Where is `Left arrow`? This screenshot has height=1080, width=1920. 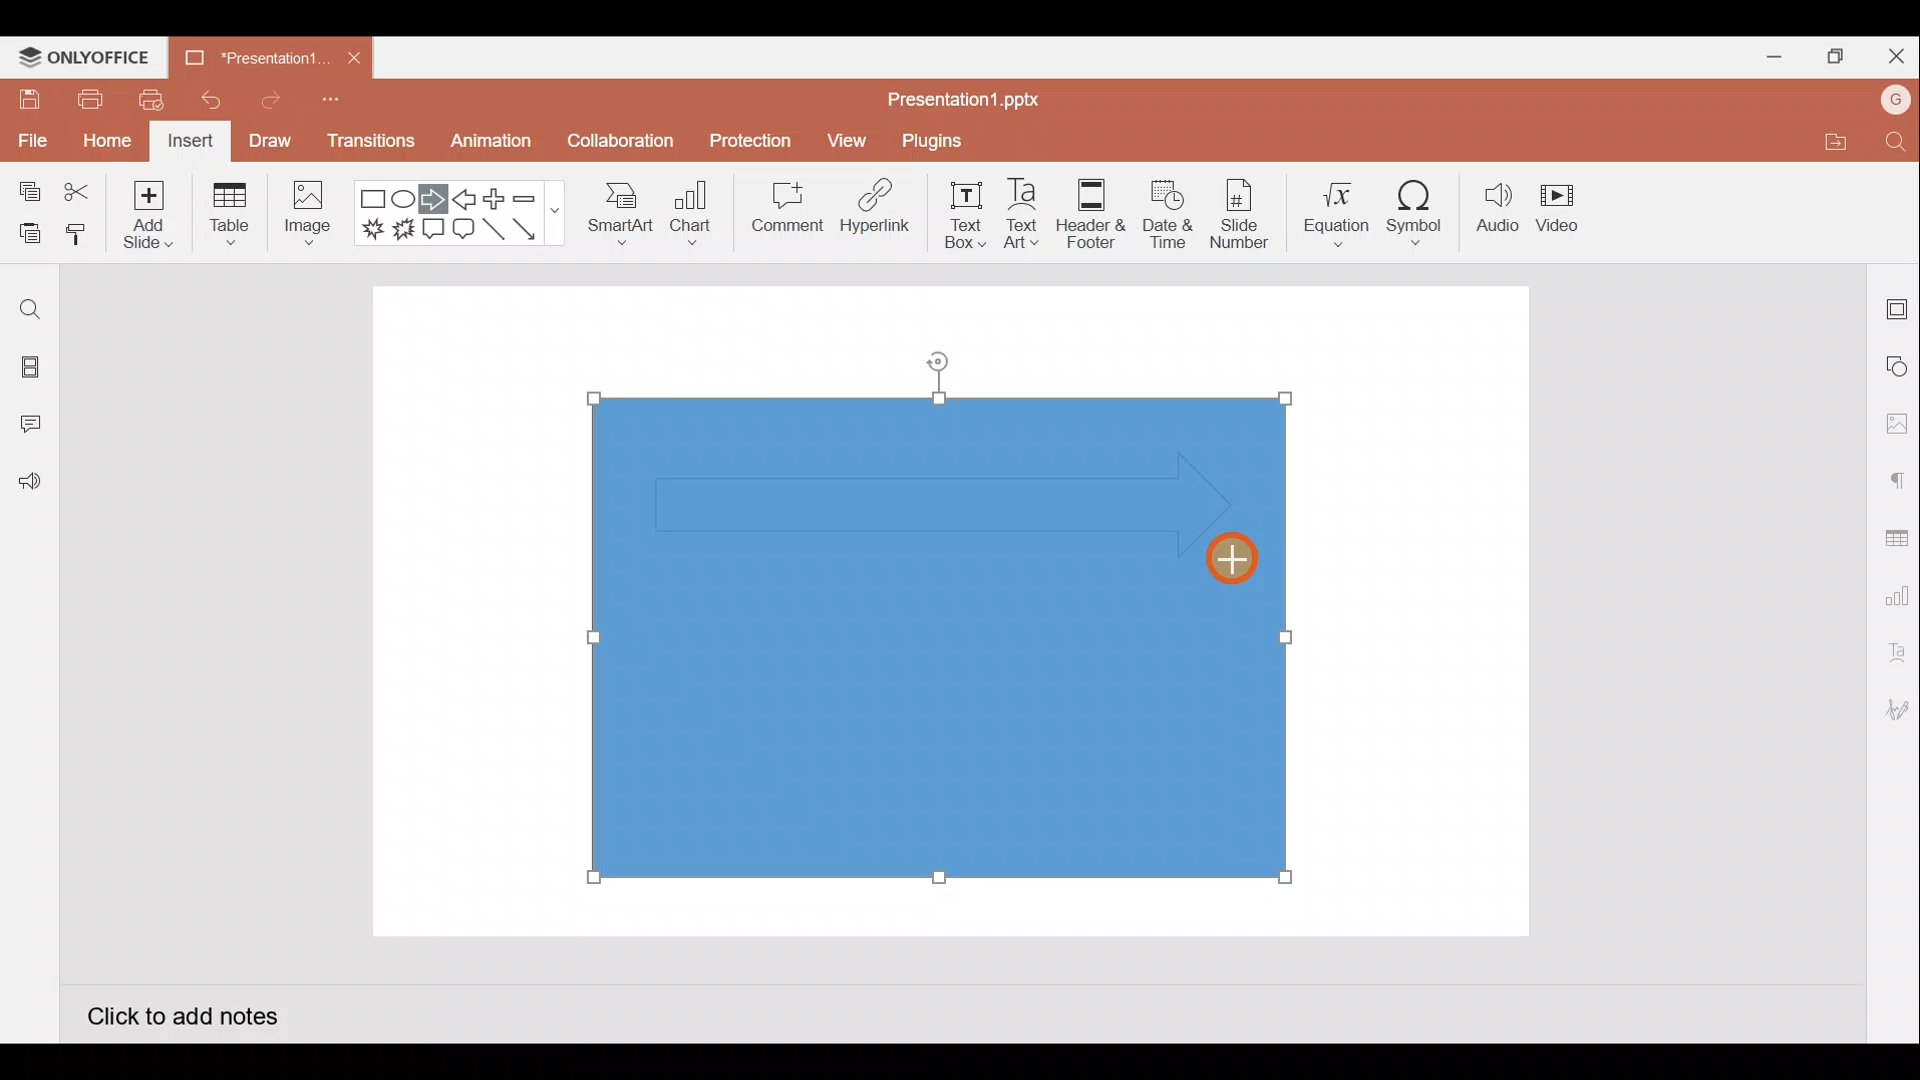
Left arrow is located at coordinates (466, 199).